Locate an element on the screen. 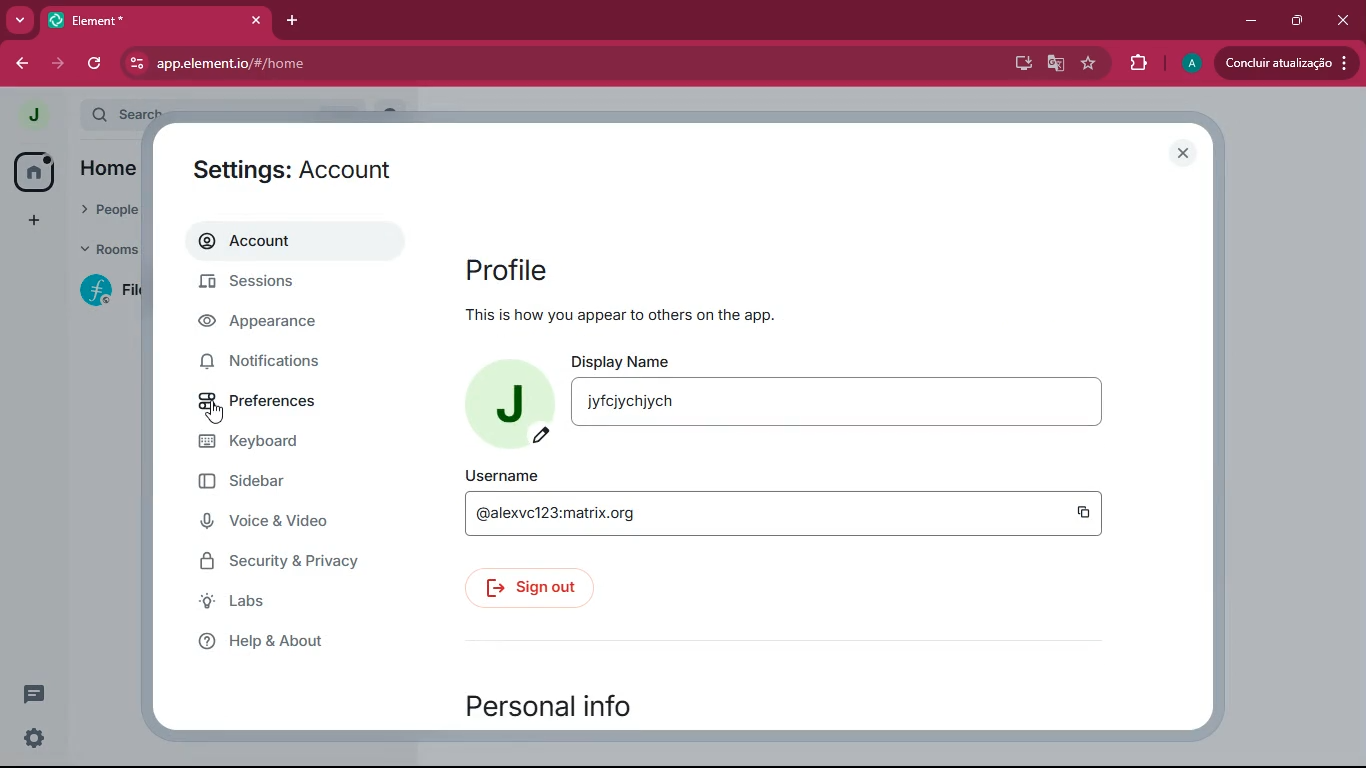 The height and width of the screenshot is (768, 1366). app.element.io/#/home is located at coordinates (390, 64).